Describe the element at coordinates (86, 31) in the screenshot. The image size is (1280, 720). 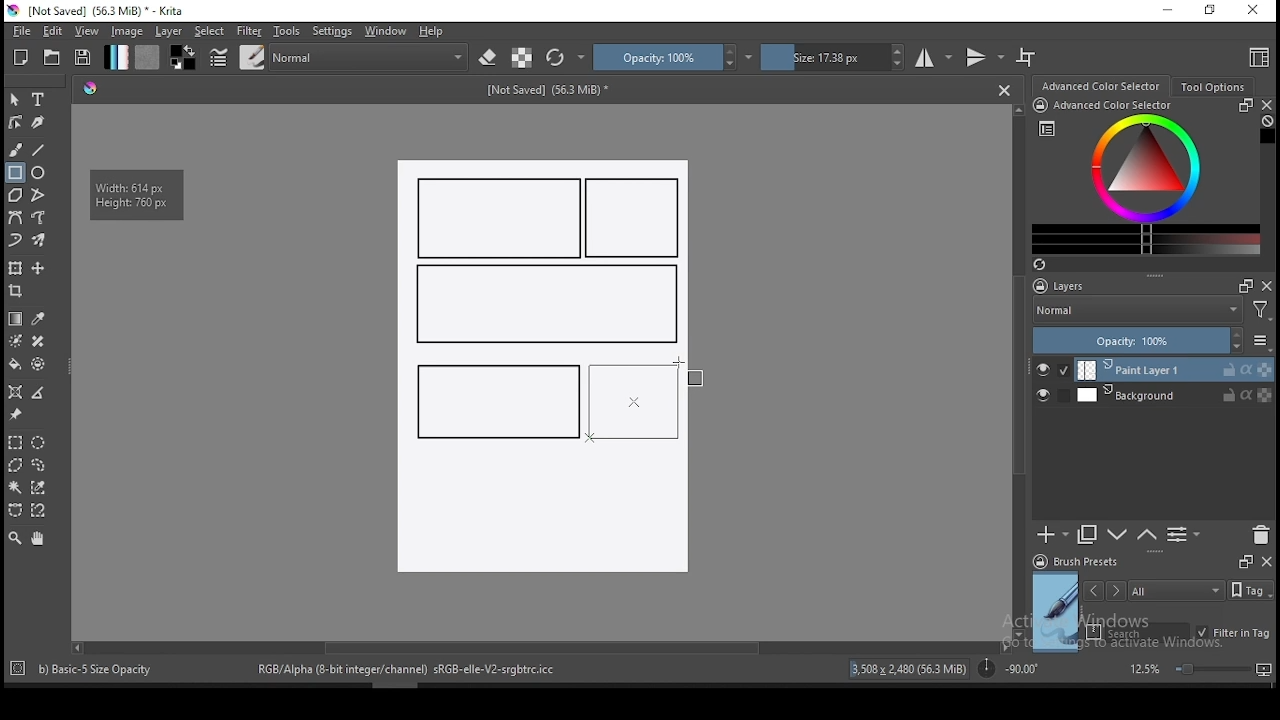
I see `view` at that location.